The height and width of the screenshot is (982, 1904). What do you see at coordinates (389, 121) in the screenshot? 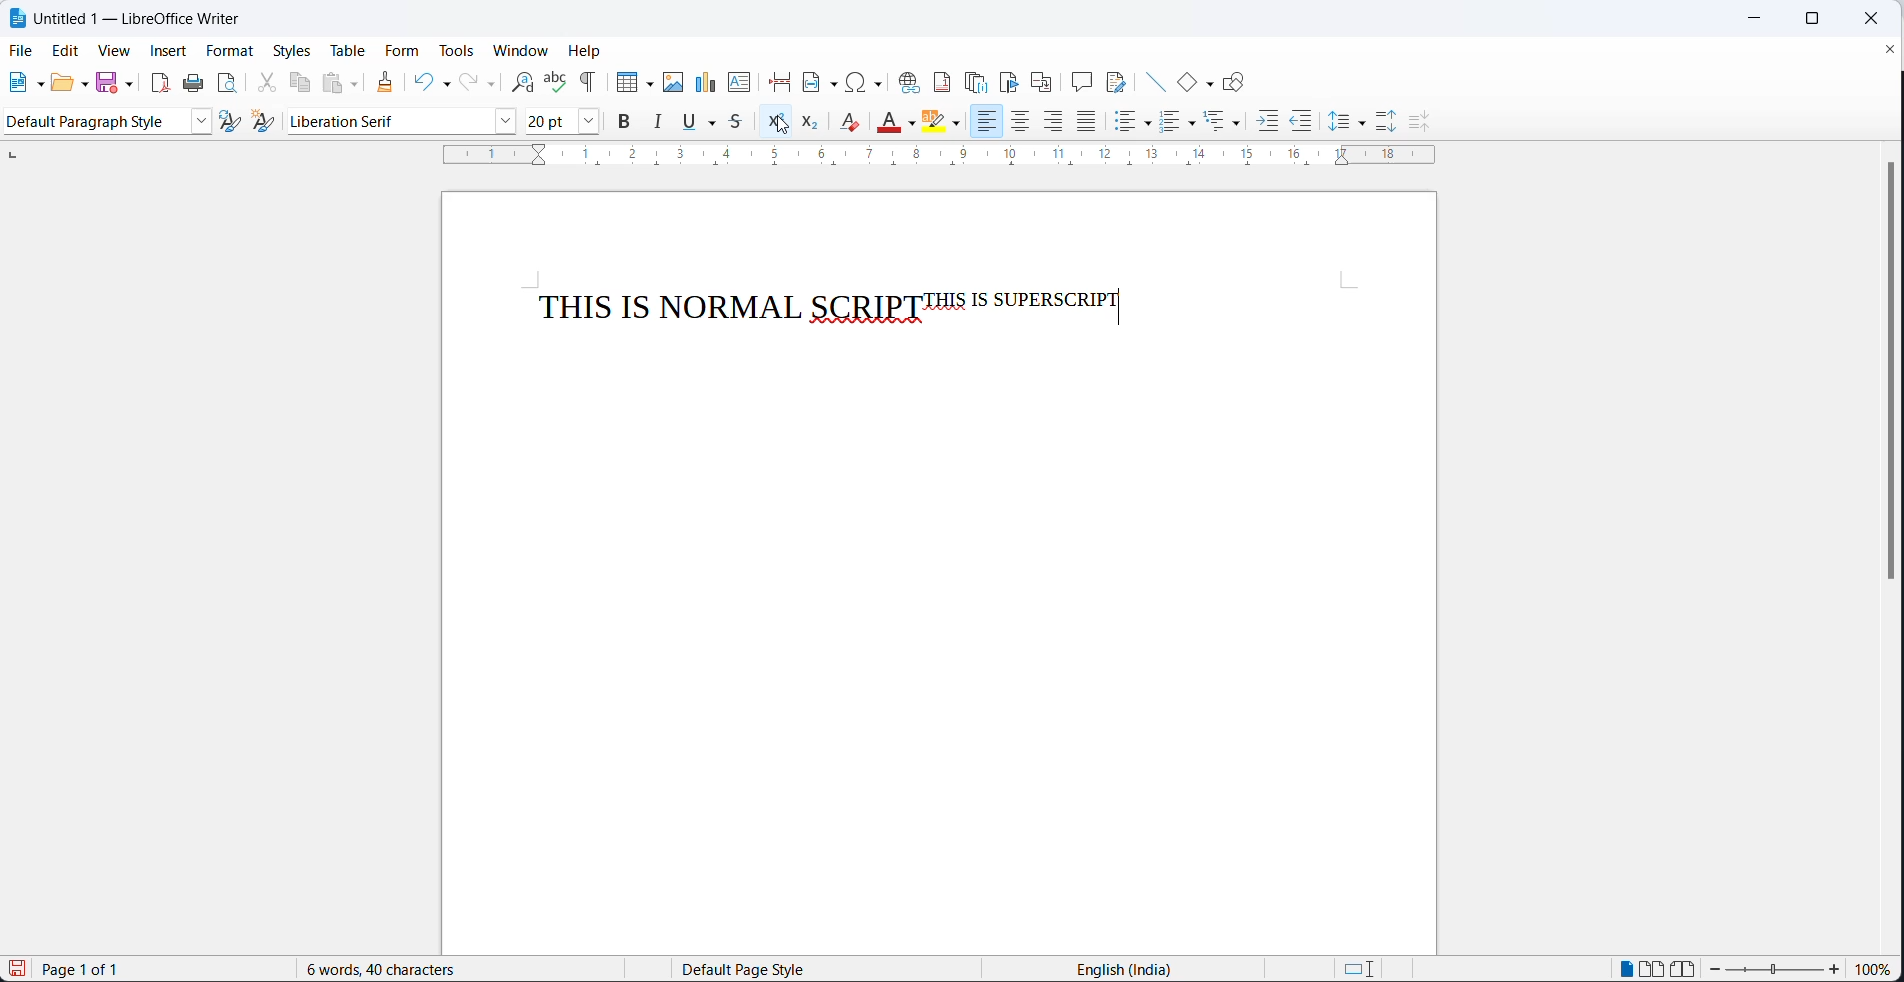
I see `font name` at bounding box center [389, 121].